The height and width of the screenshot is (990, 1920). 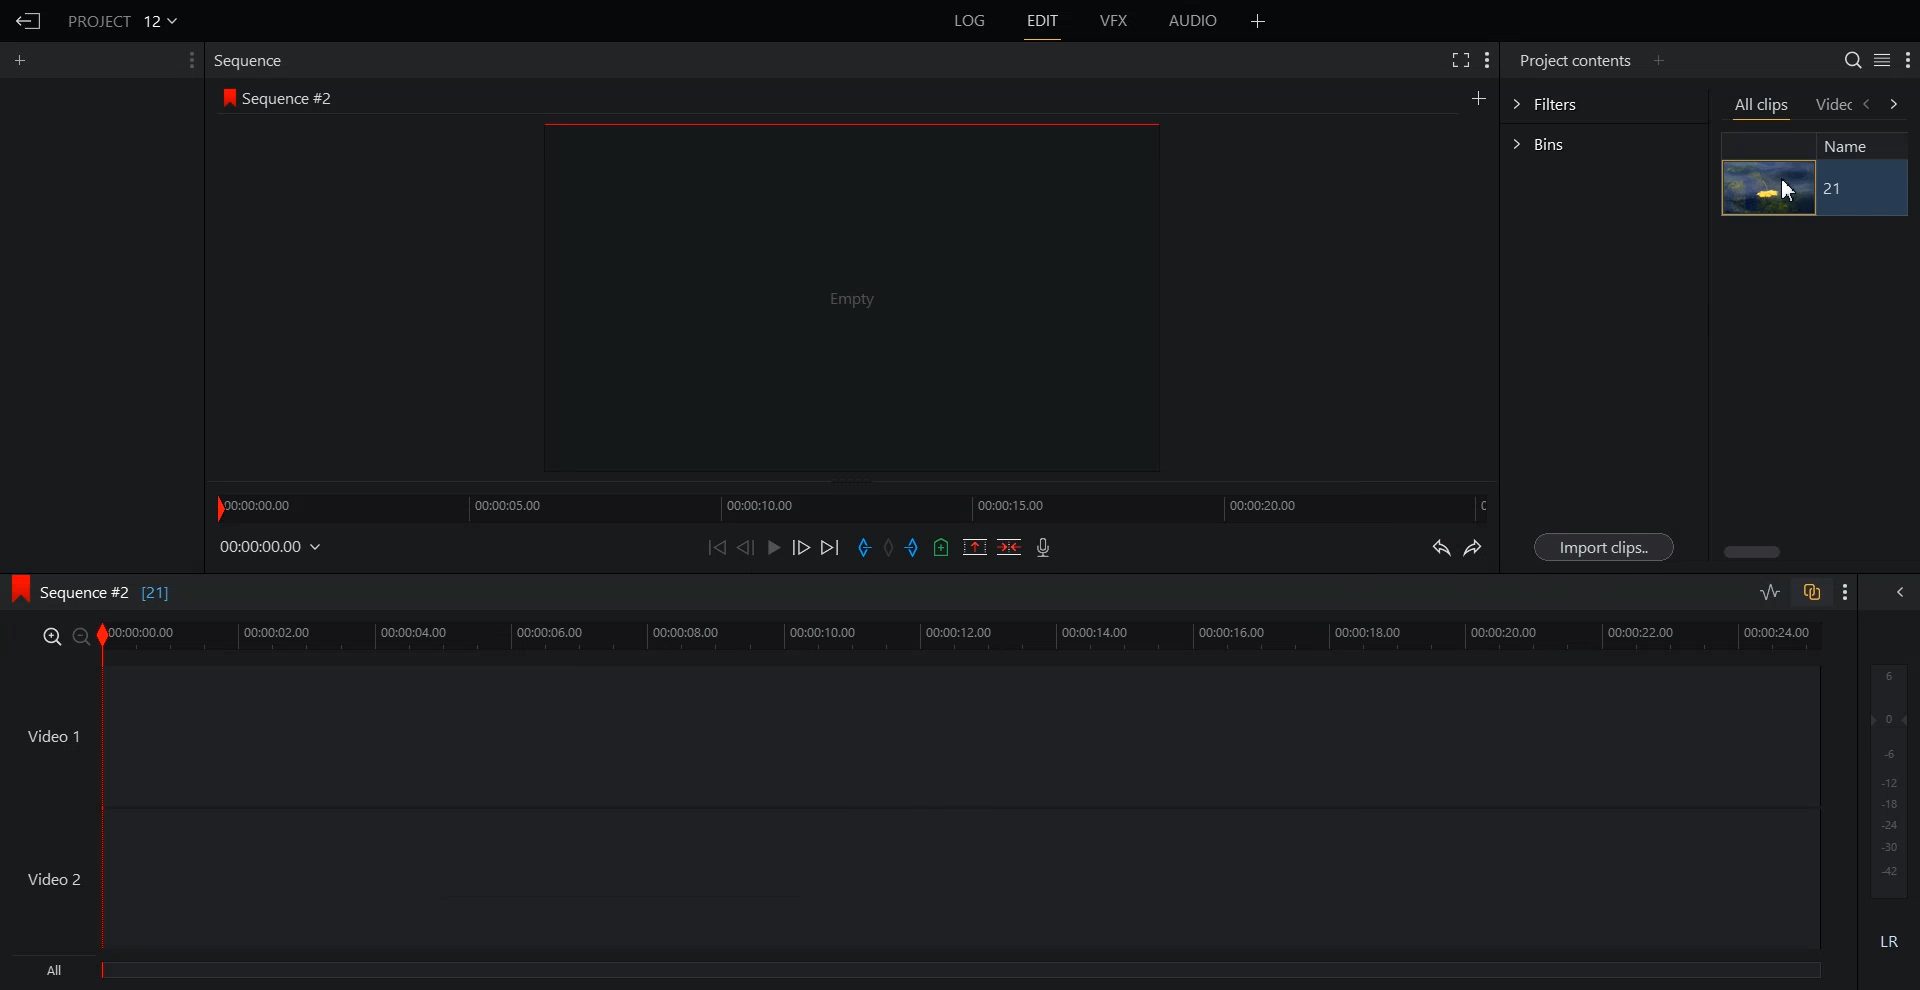 I want to click on Go Back, so click(x=30, y=22).